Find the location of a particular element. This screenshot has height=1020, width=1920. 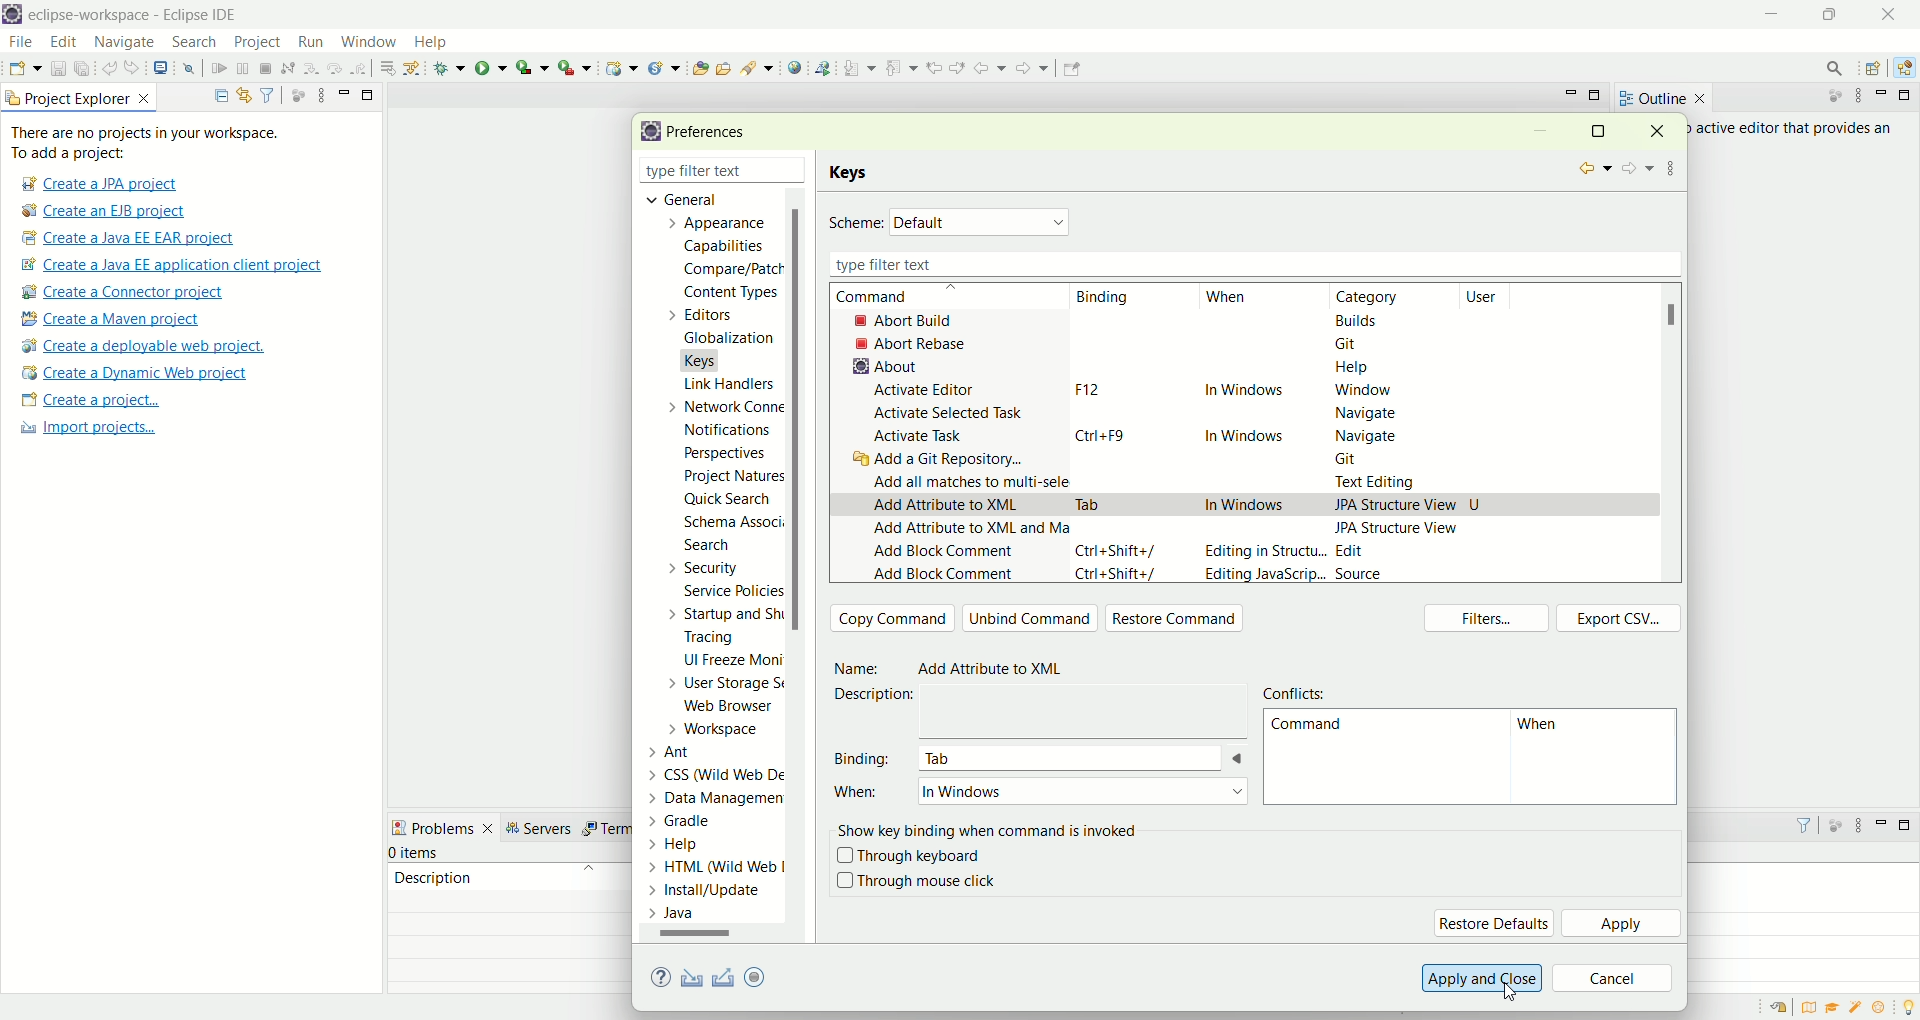

import projects is located at coordinates (85, 428).